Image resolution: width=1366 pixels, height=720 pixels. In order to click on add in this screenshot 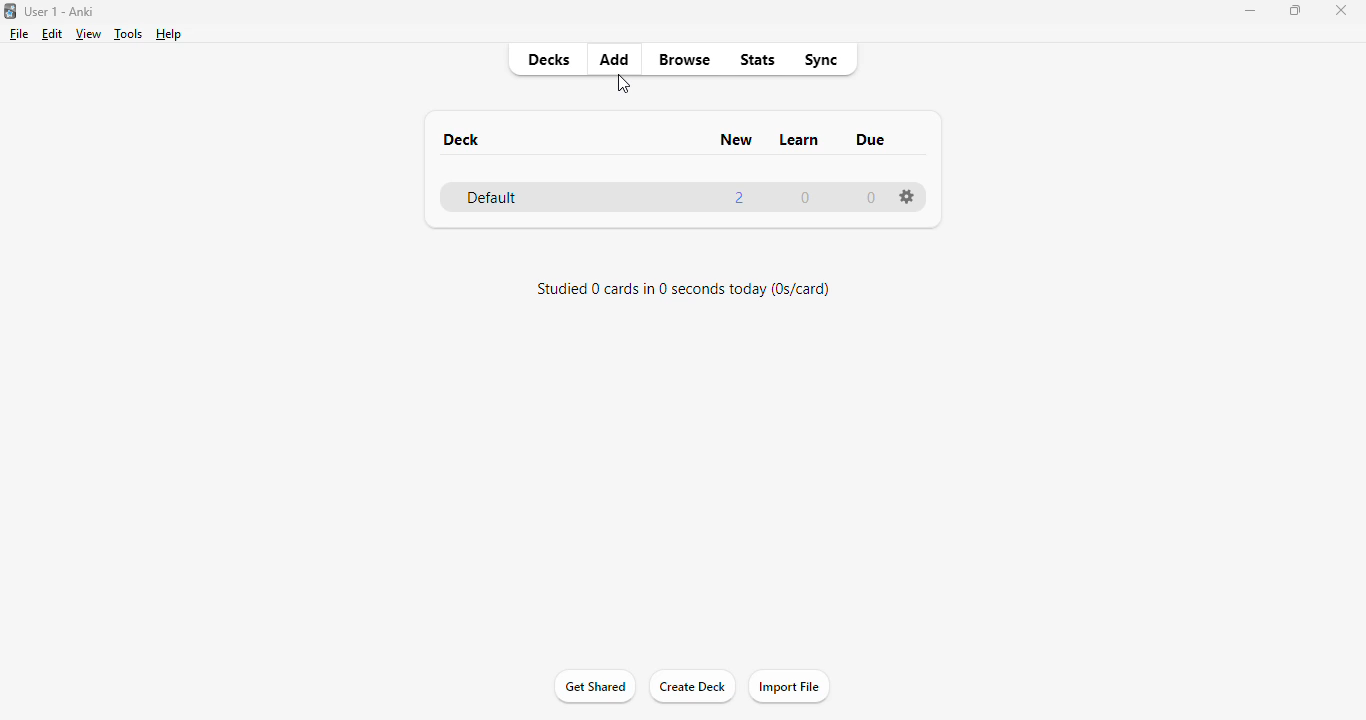, I will do `click(615, 60)`.